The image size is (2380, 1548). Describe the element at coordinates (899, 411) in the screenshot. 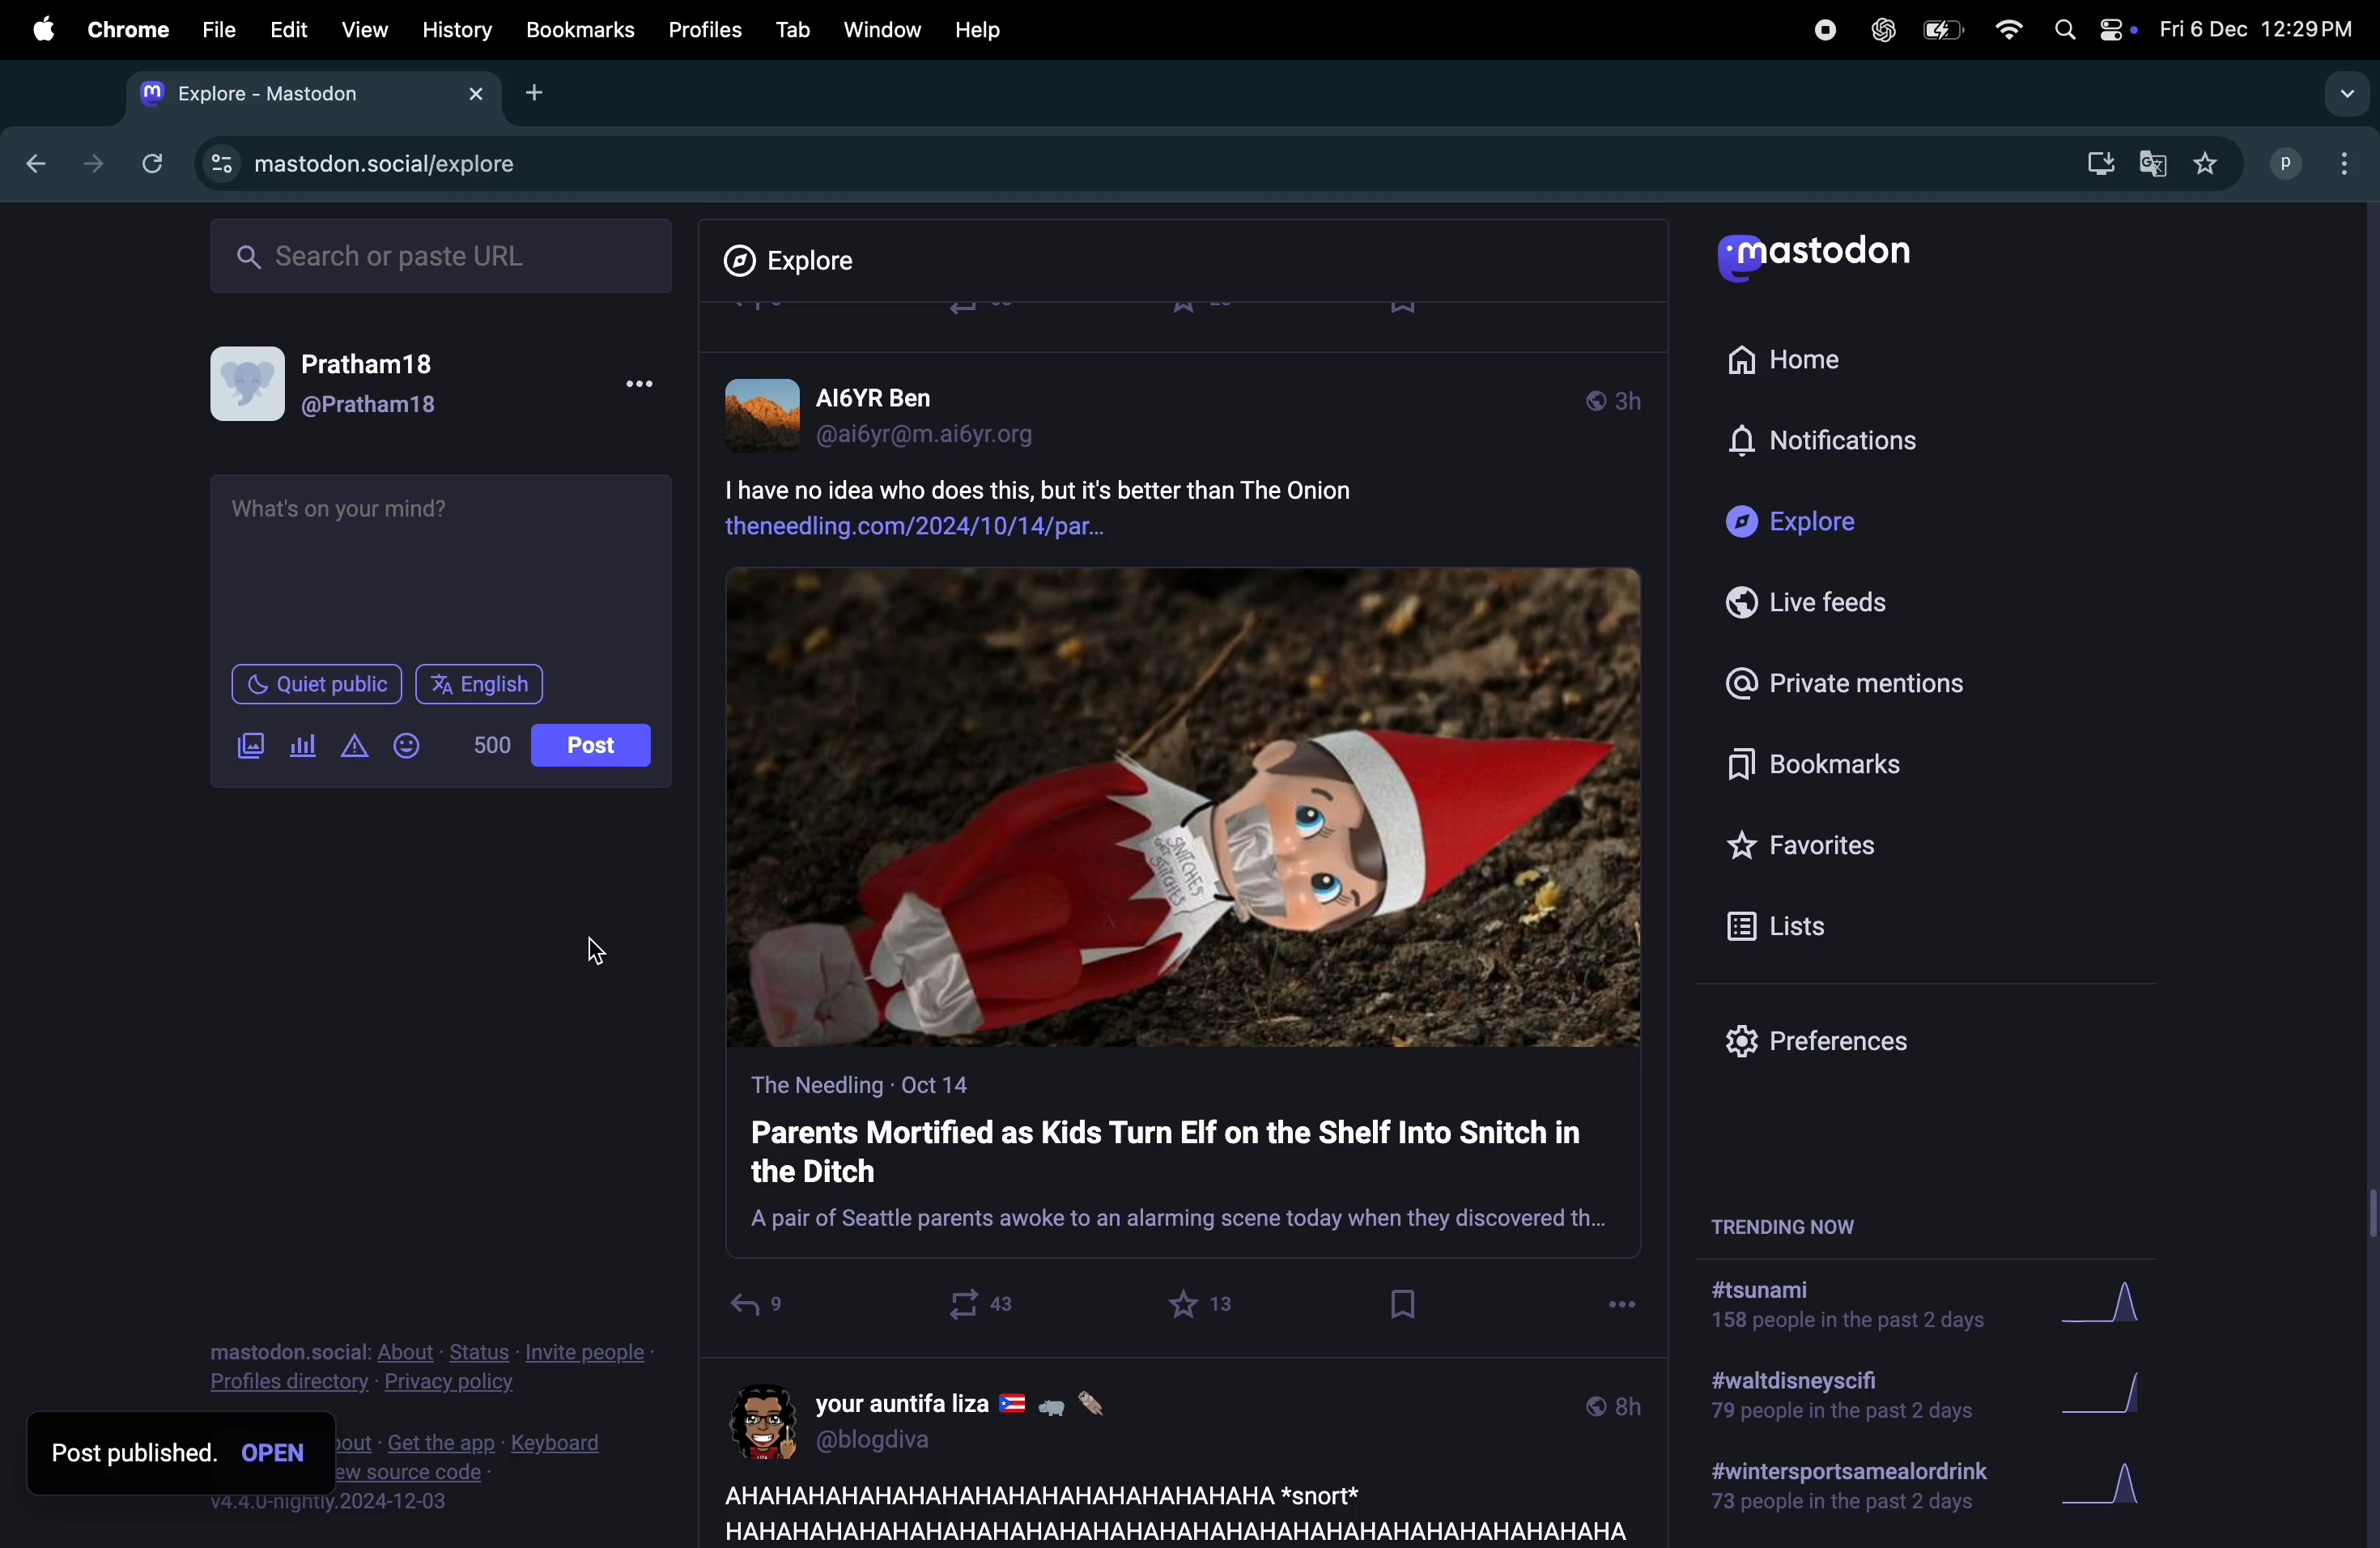

I see `user profile` at that location.